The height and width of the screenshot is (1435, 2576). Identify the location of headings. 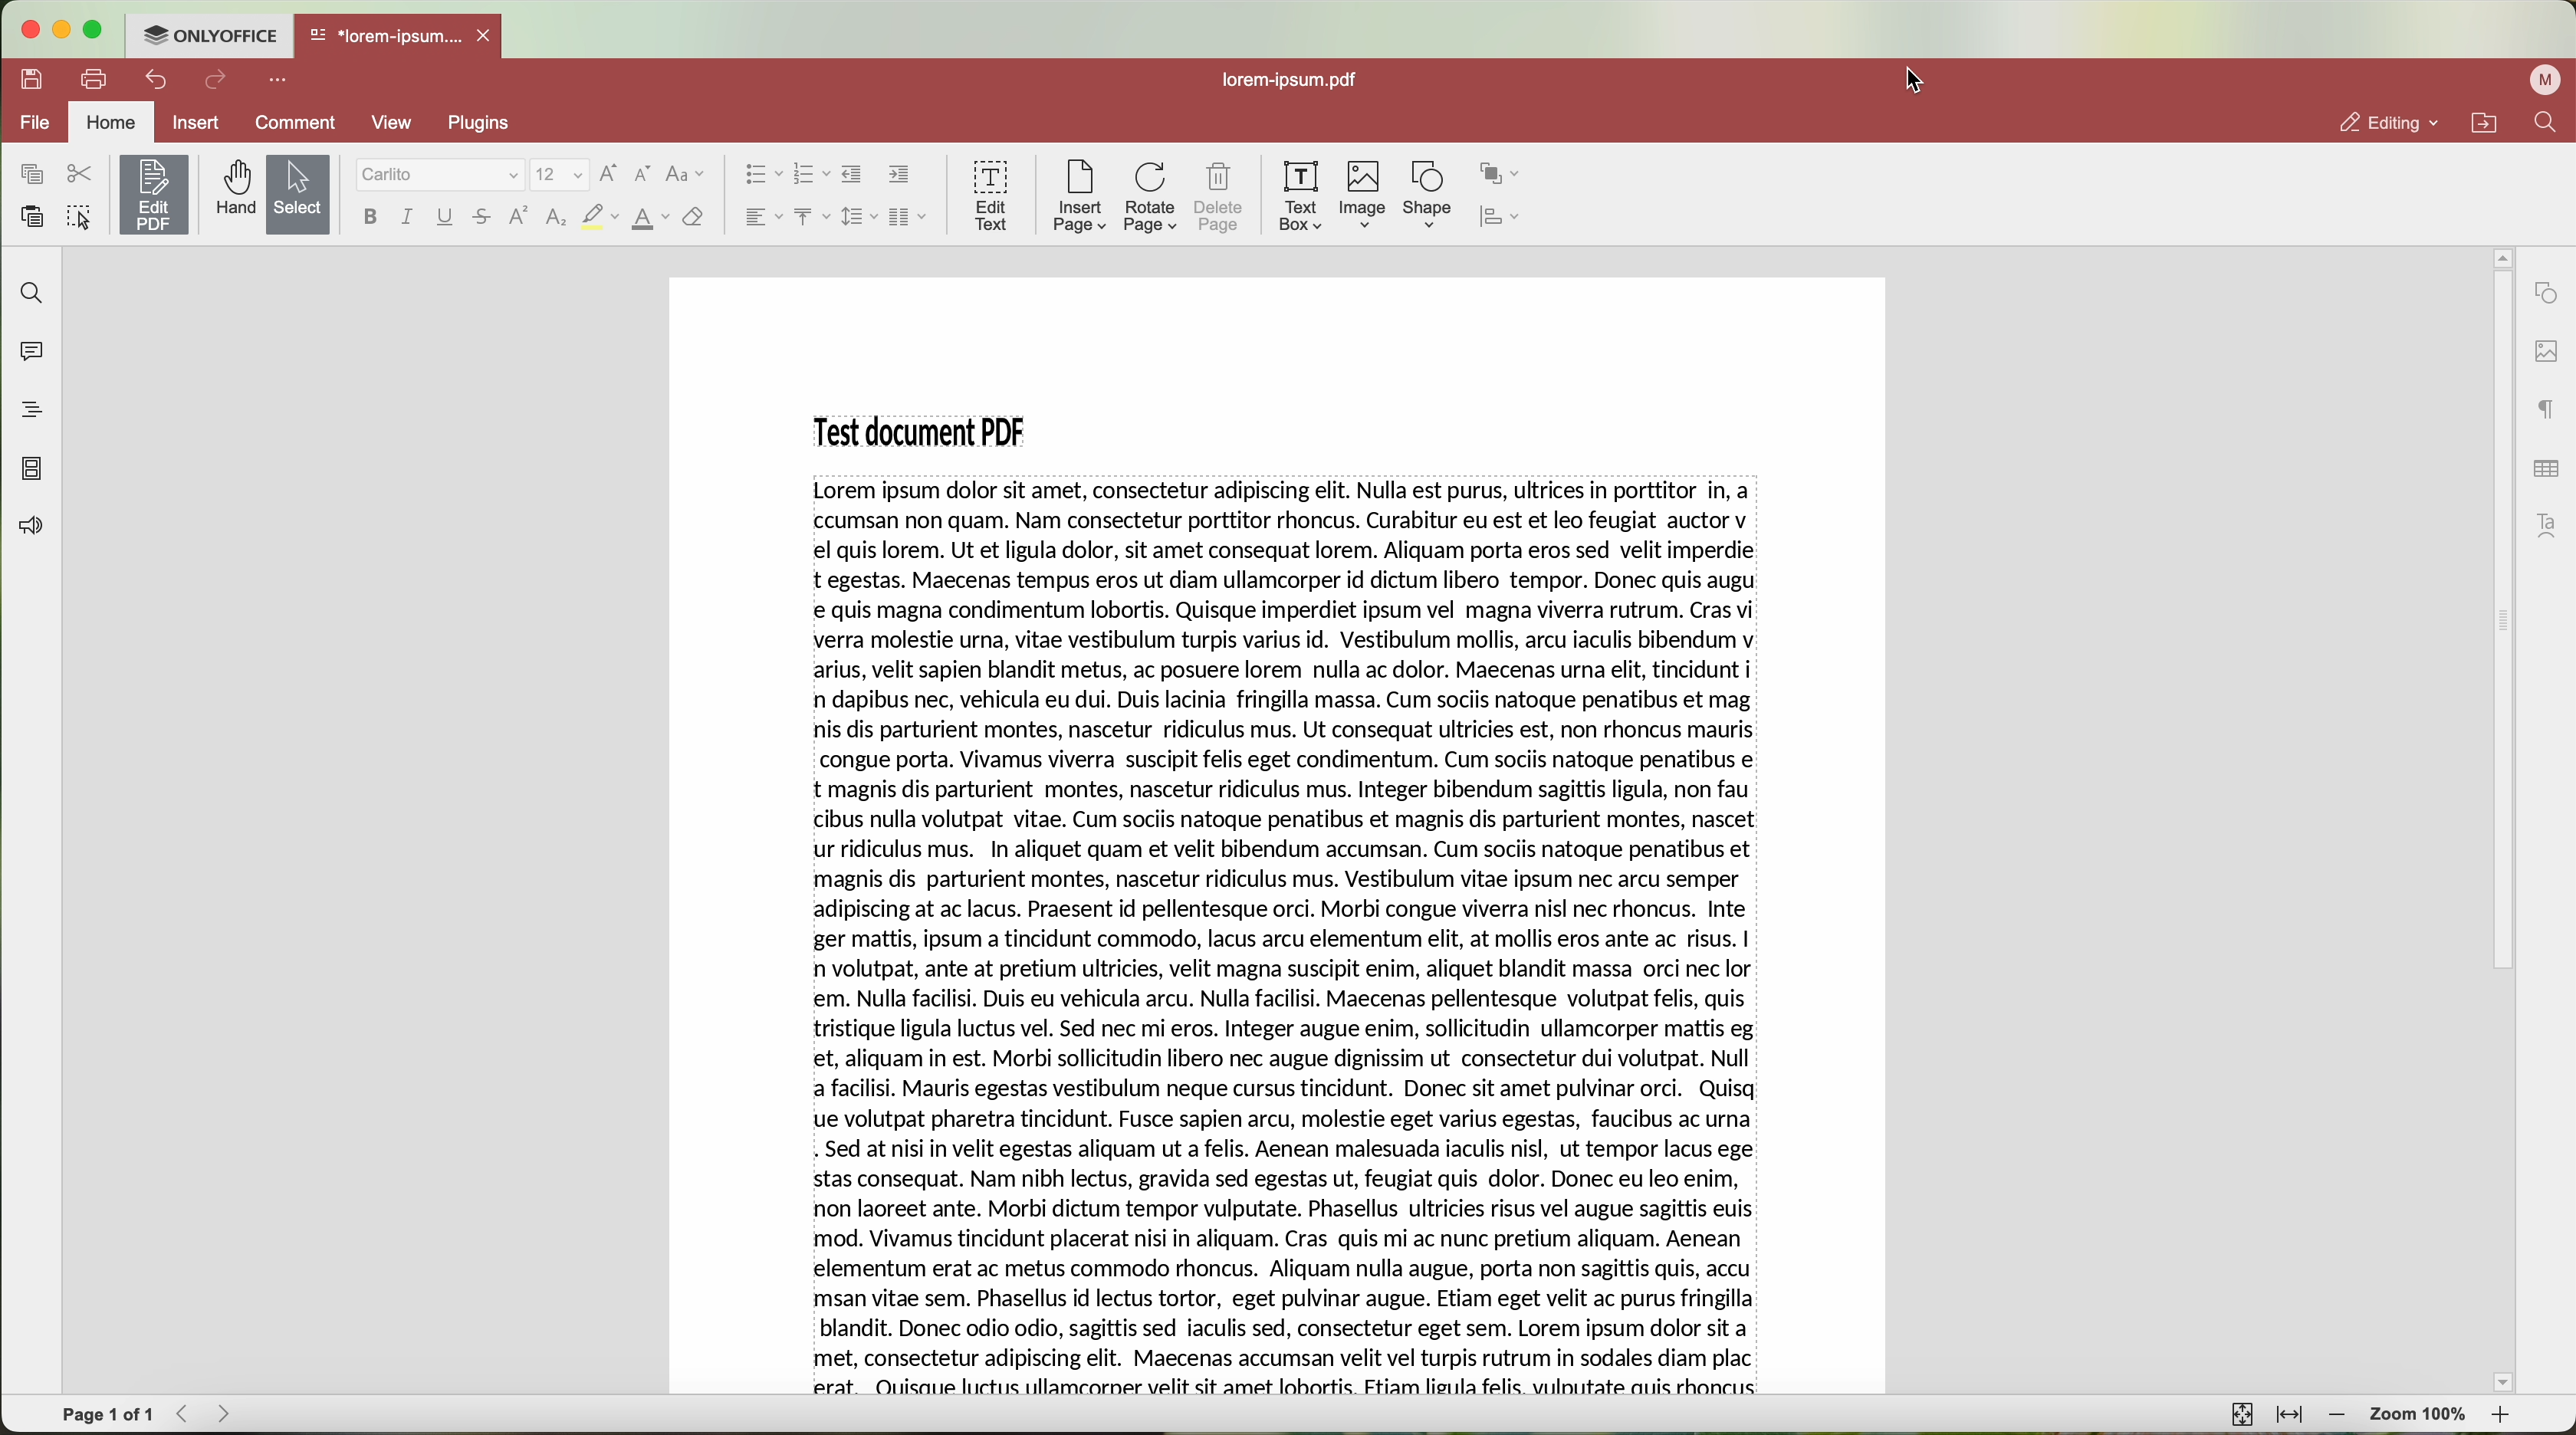
(26, 412).